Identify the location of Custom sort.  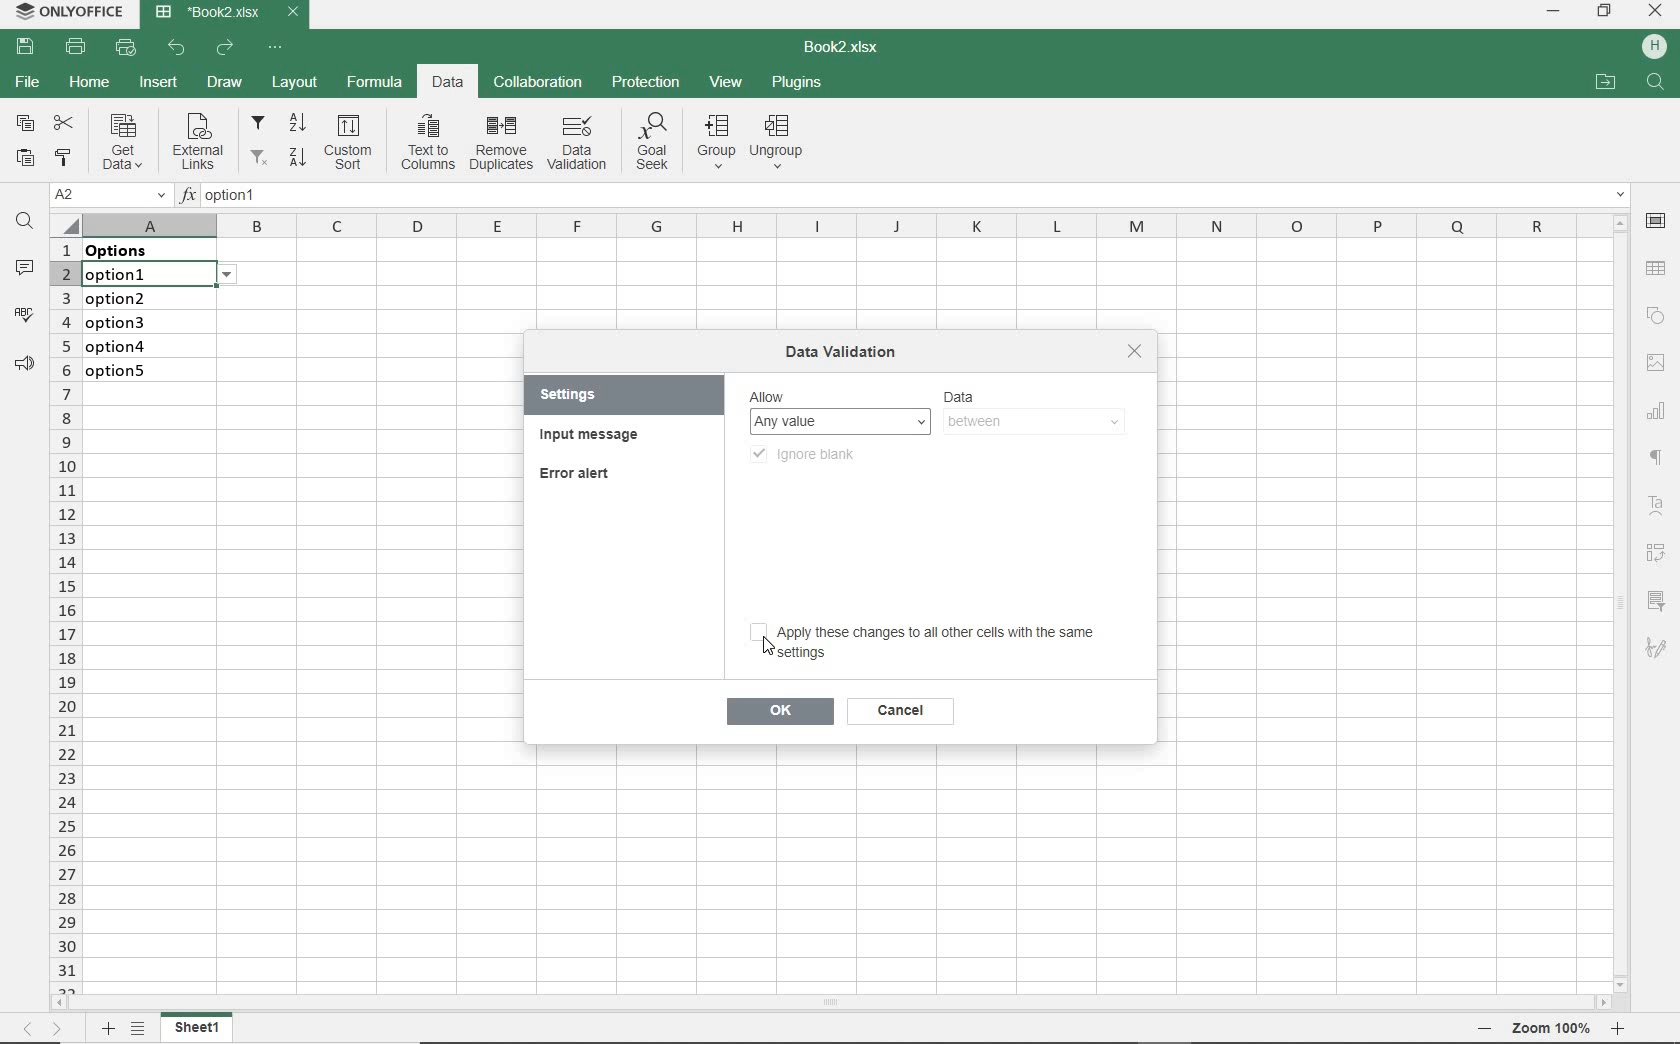
(351, 142).